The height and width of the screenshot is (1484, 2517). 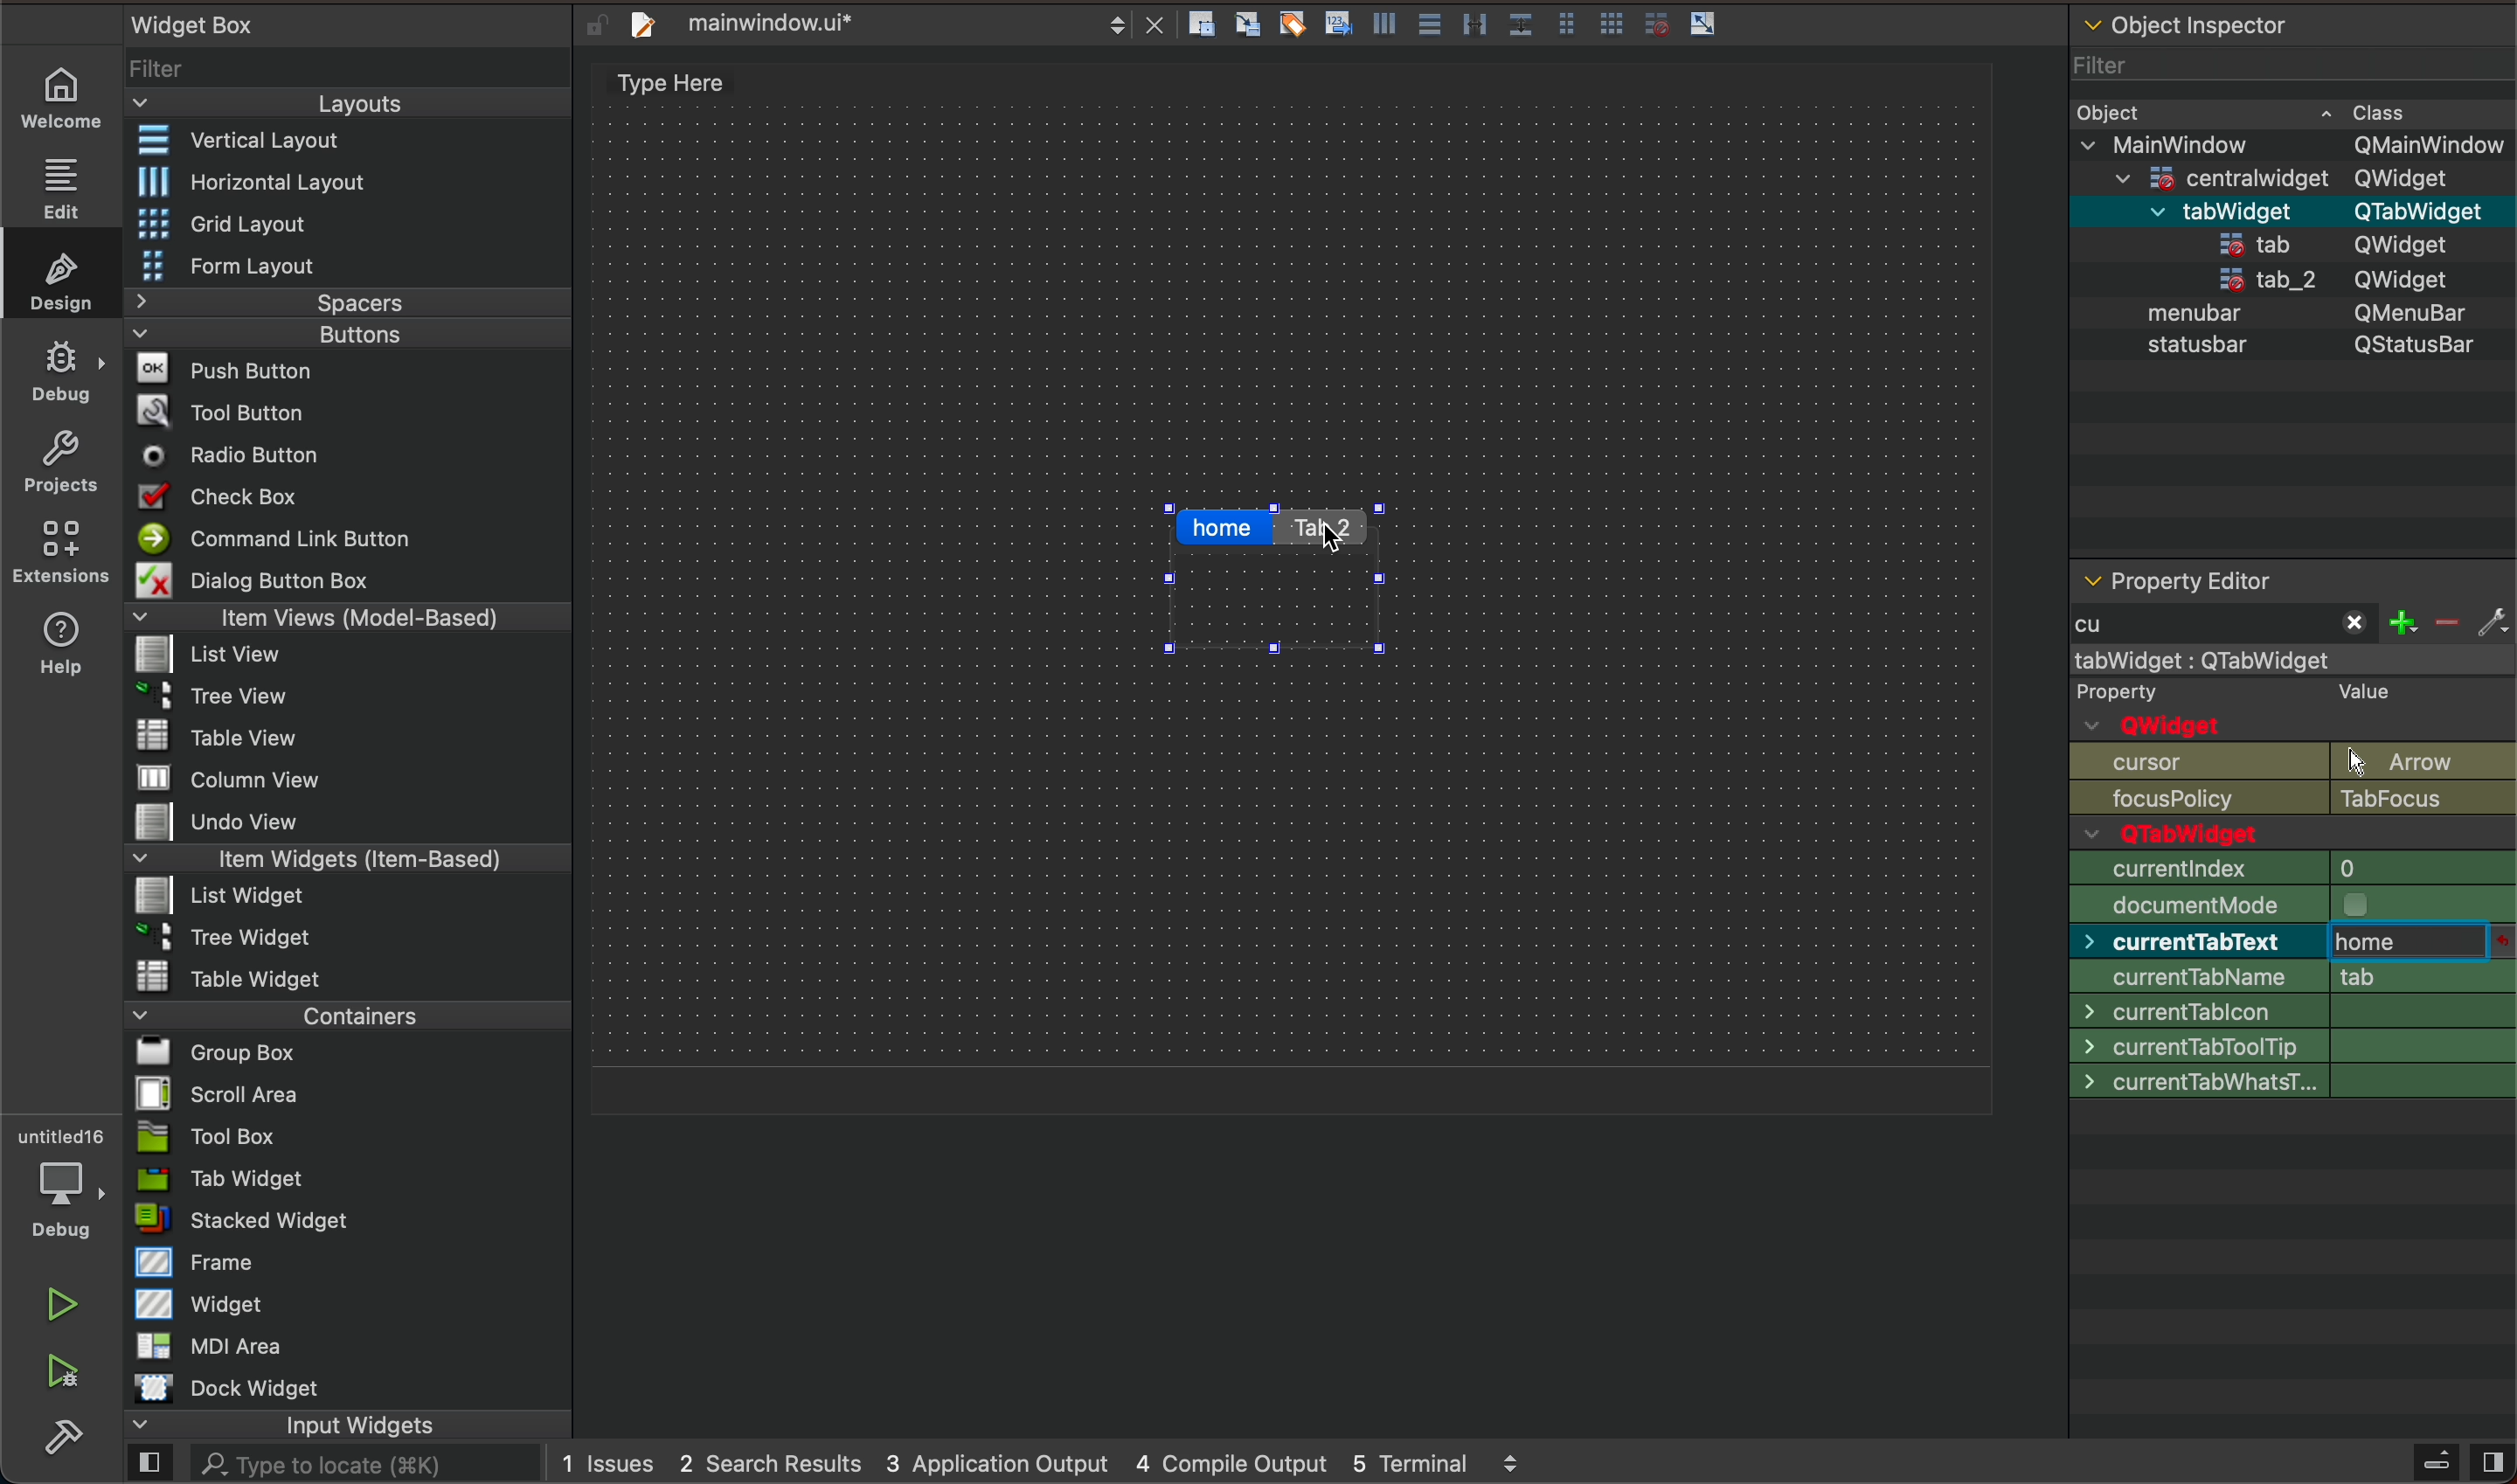 What do you see at coordinates (2222, 625) in the screenshot?
I see `typed cu` at bounding box center [2222, 625].